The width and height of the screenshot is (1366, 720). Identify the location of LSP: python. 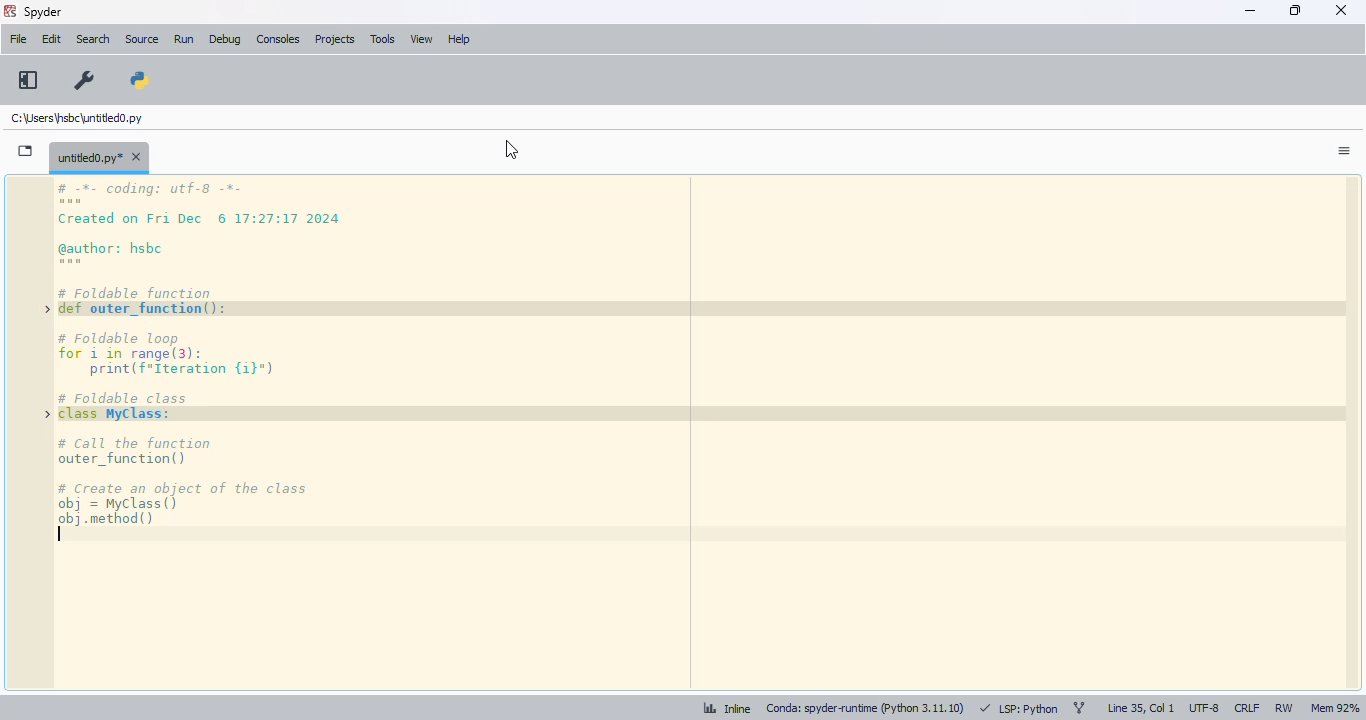
(1018, 709).